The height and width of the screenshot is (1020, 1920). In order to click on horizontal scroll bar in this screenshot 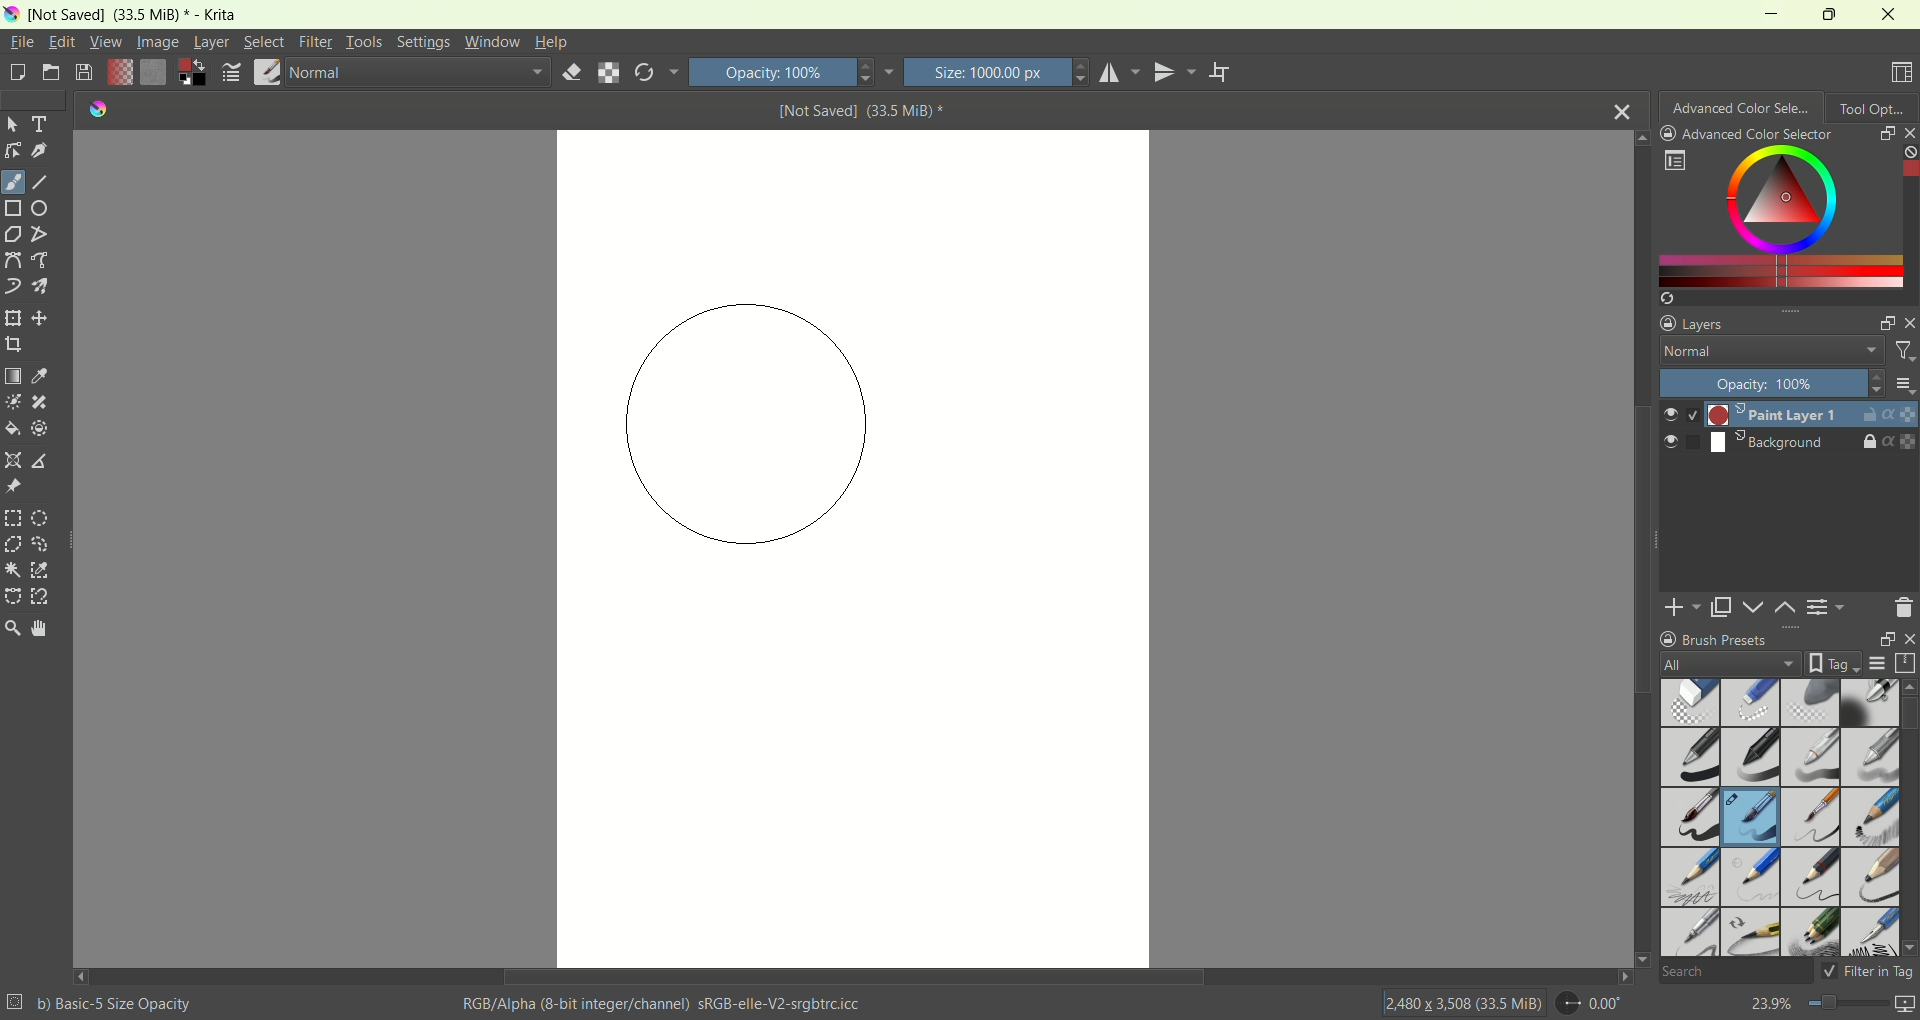, I will do `click(853, 977)`.